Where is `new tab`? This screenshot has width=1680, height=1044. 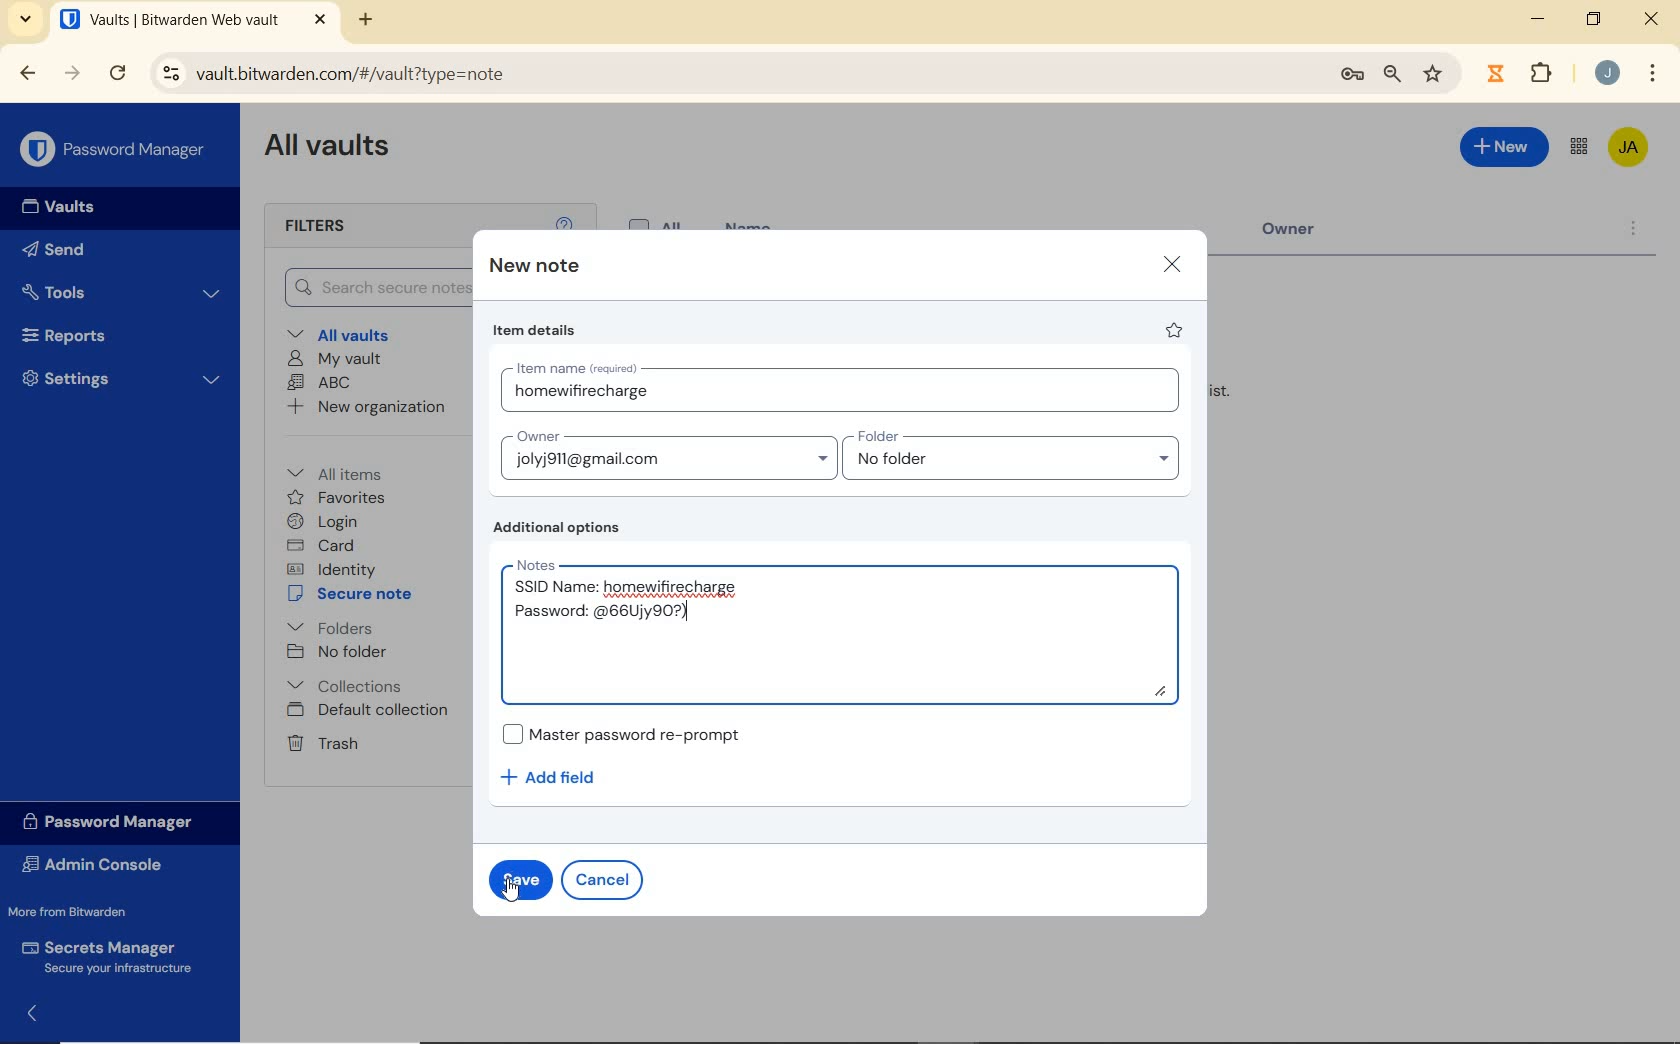
new tab is located at coordinates (368, 22).